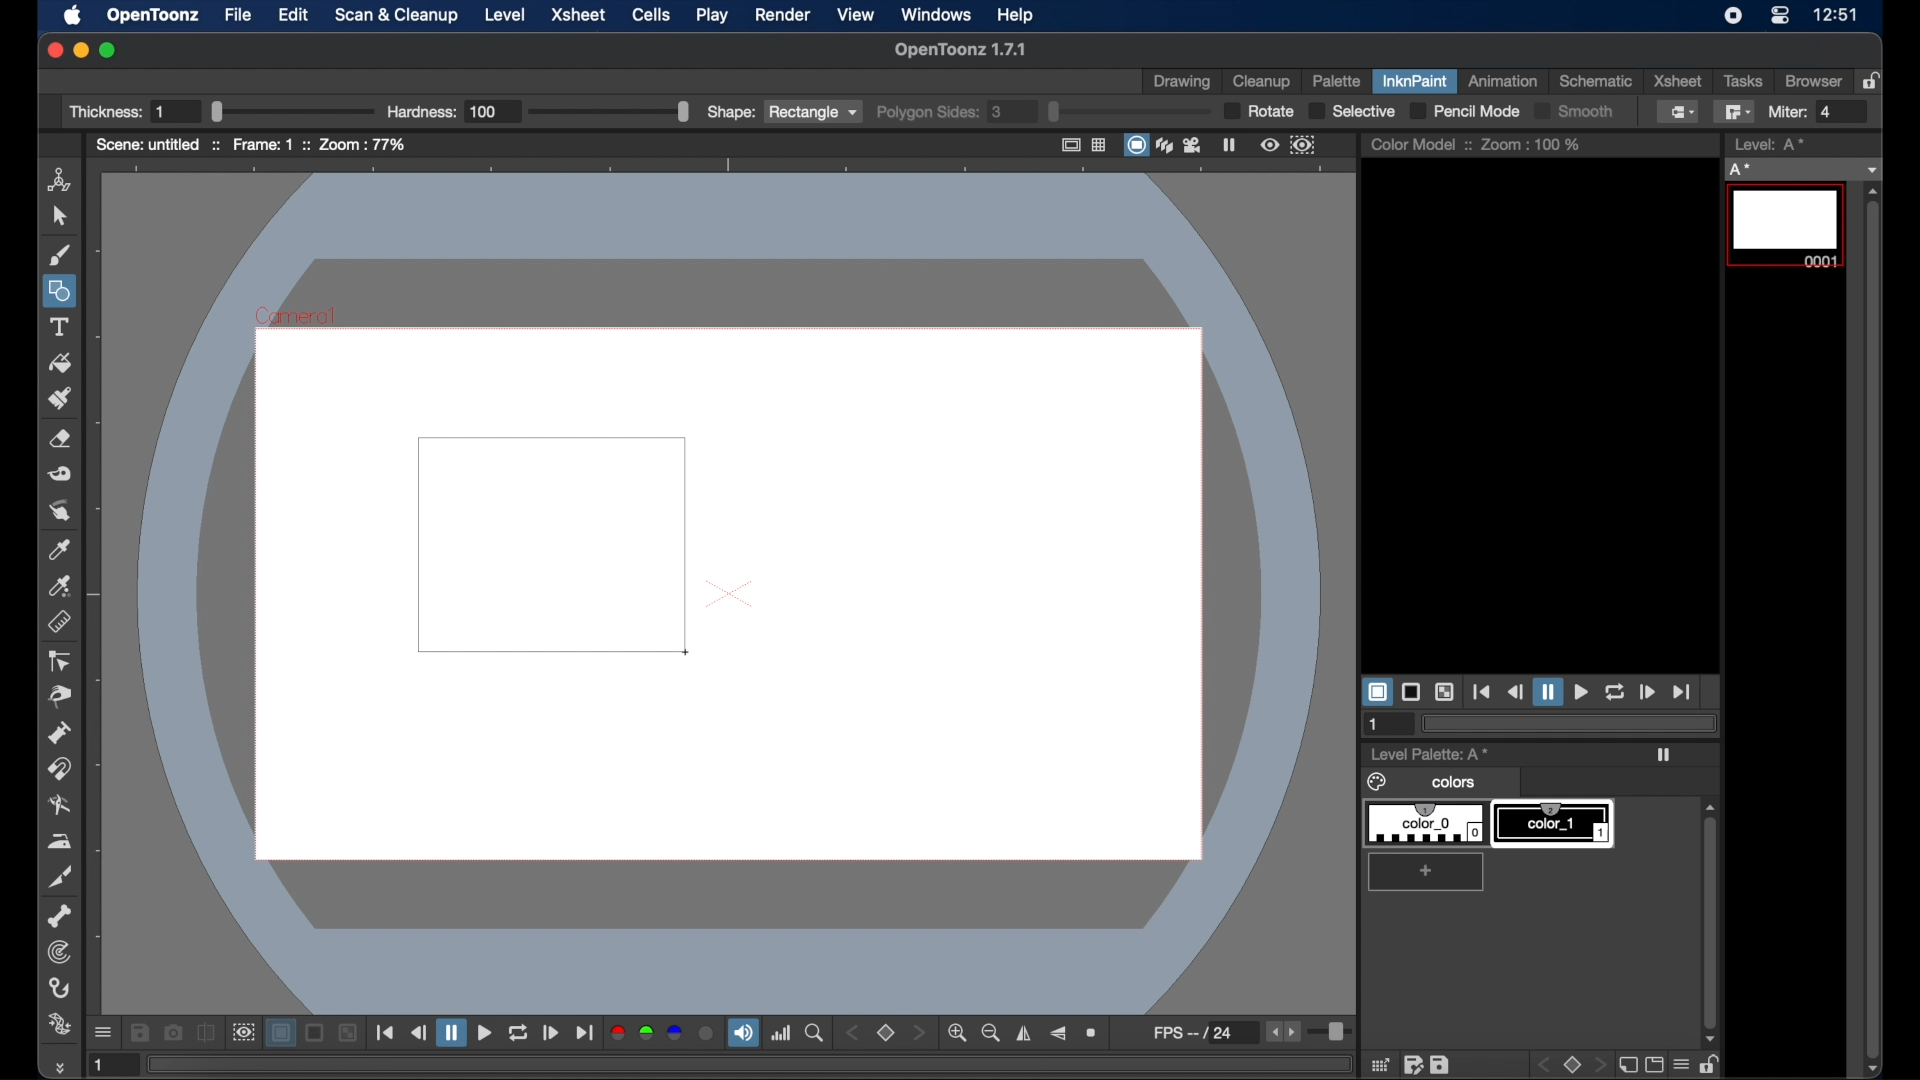 The width and height of the screenshot is (1920, 1080). What do you see at coordinates (743, 1032) in the screenshot?
I see `volume` at bounding box center [743, 1032].